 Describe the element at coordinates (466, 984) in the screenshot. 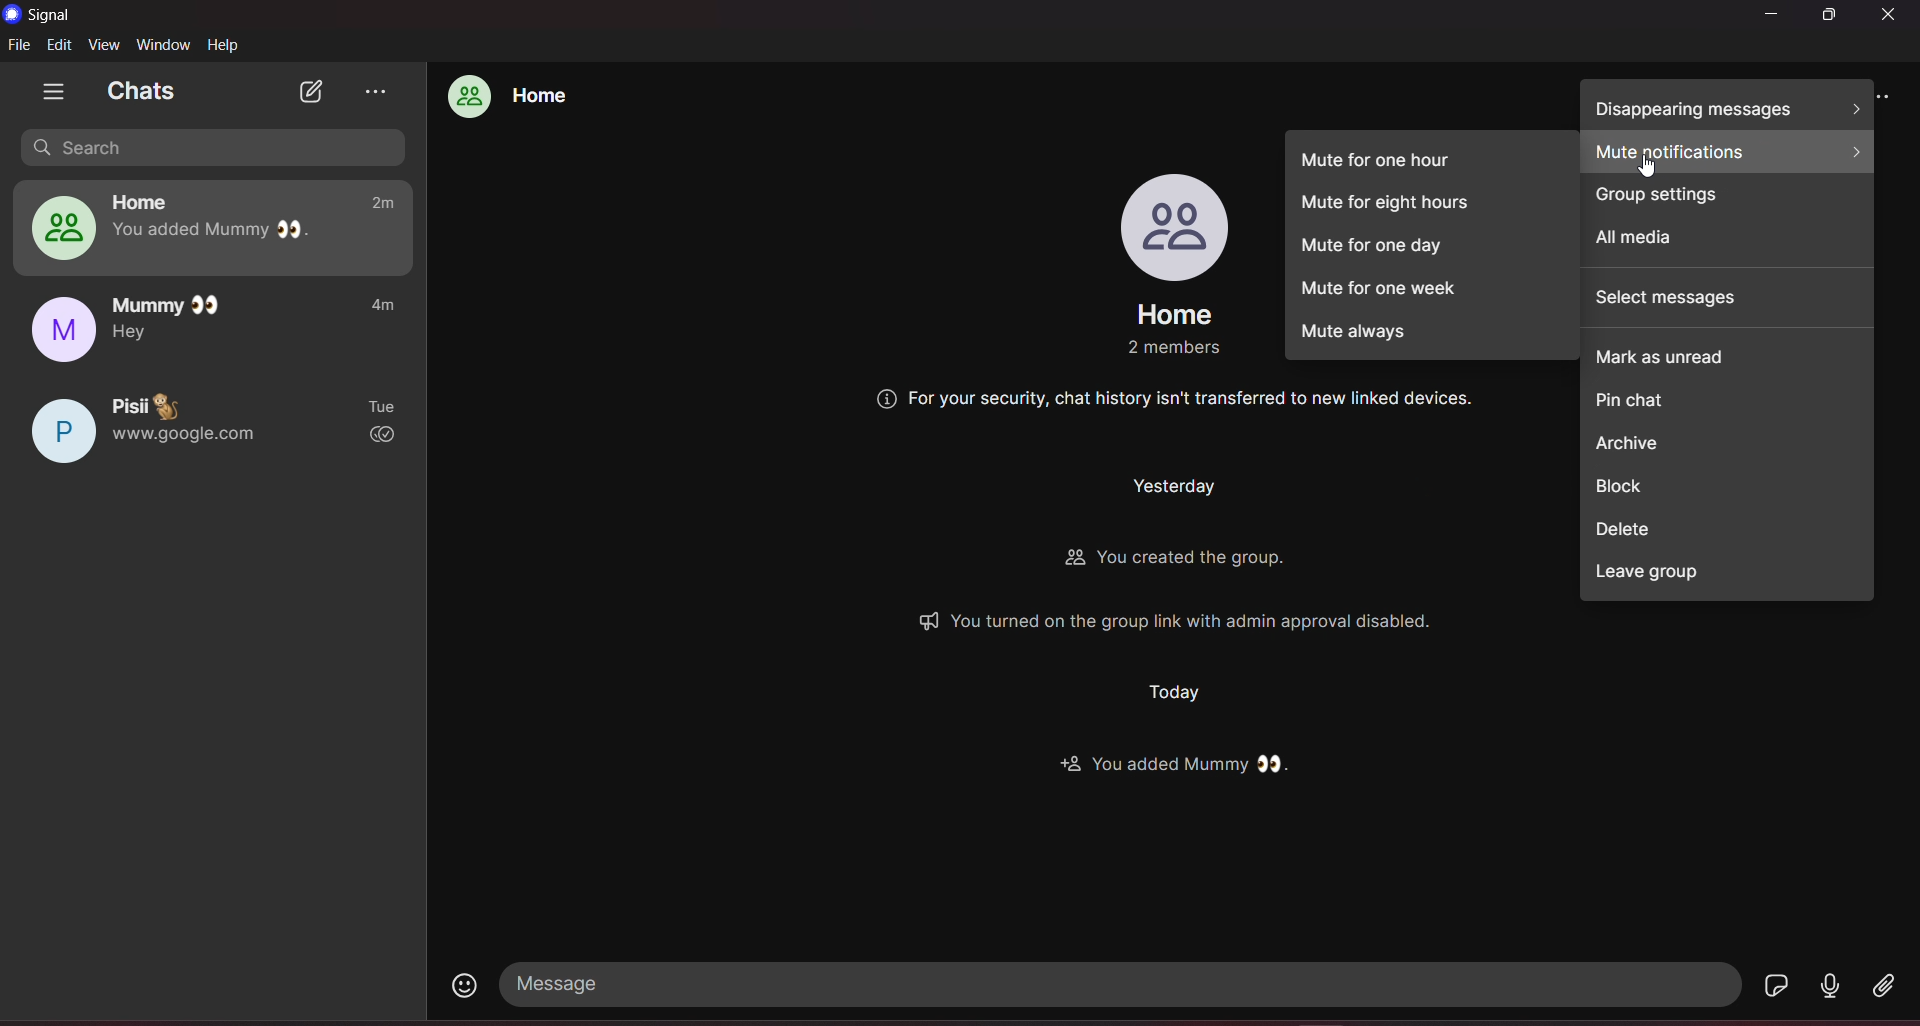

I see `emojis` at that location.